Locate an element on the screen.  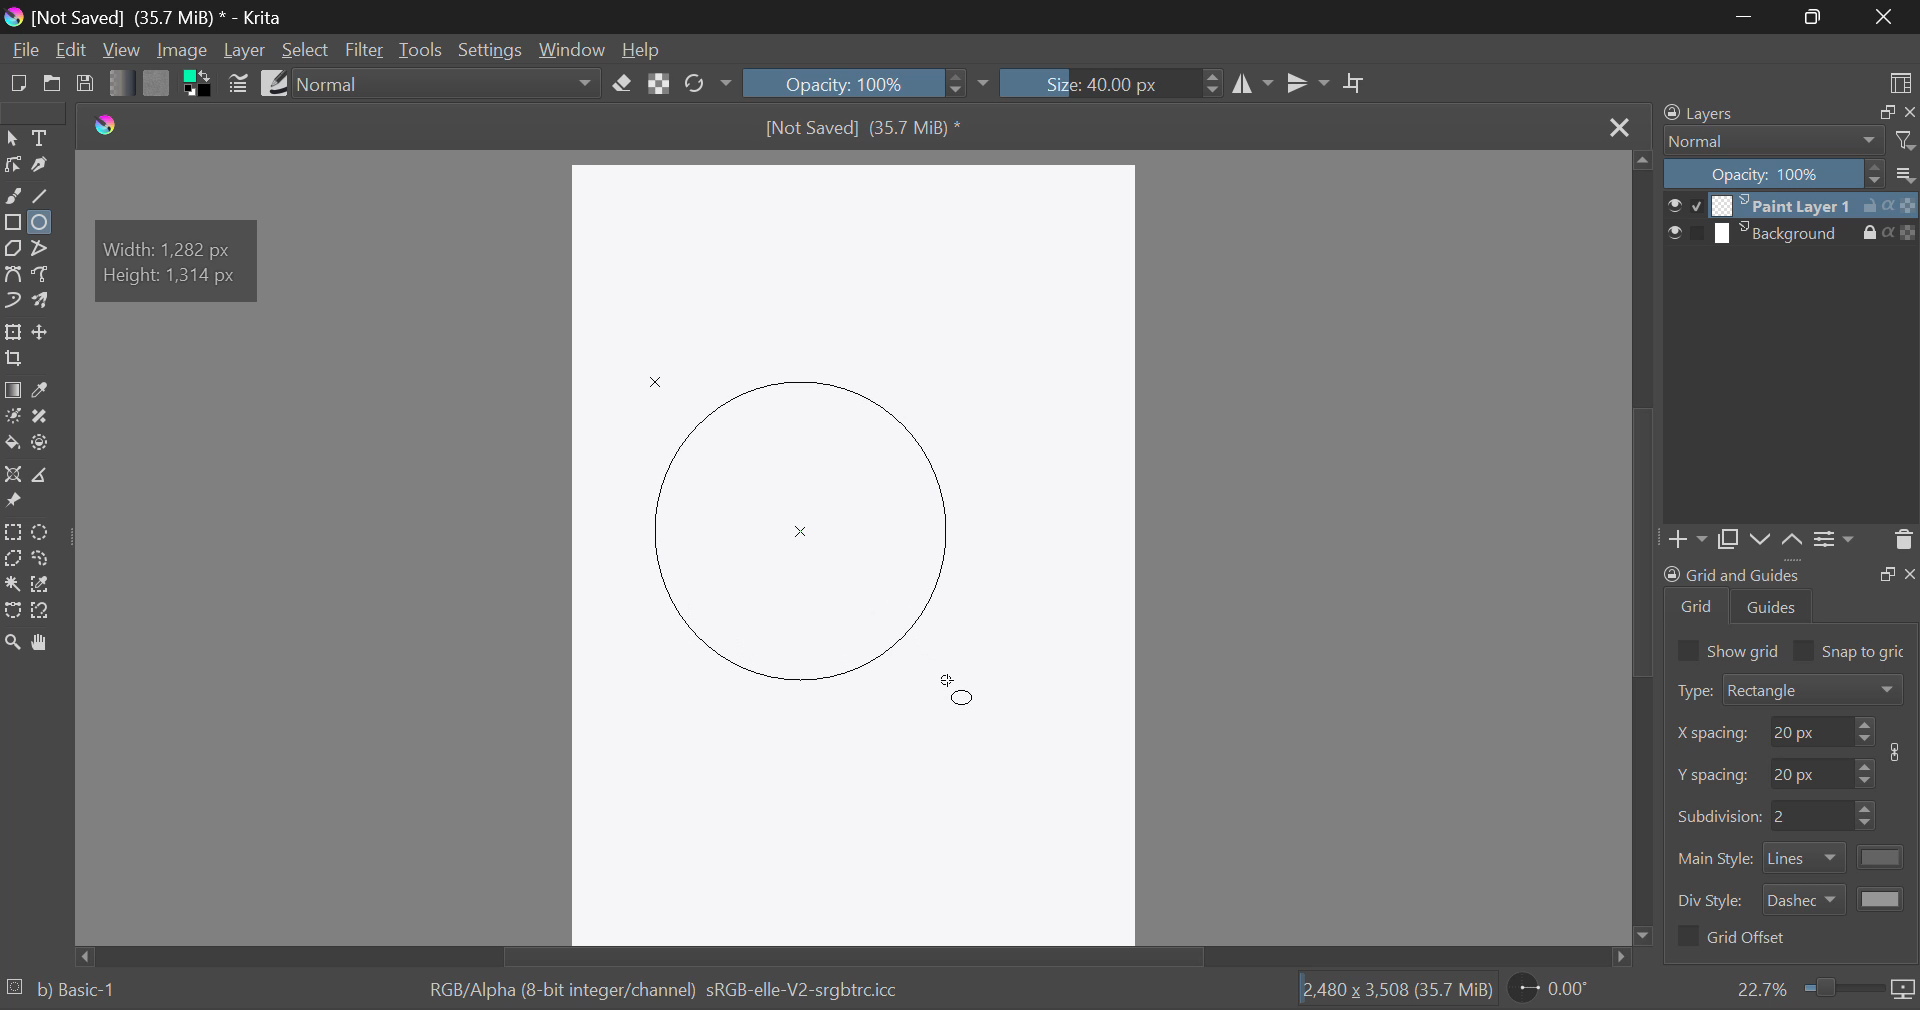
Opacity is located at coordinates (1792, 175).